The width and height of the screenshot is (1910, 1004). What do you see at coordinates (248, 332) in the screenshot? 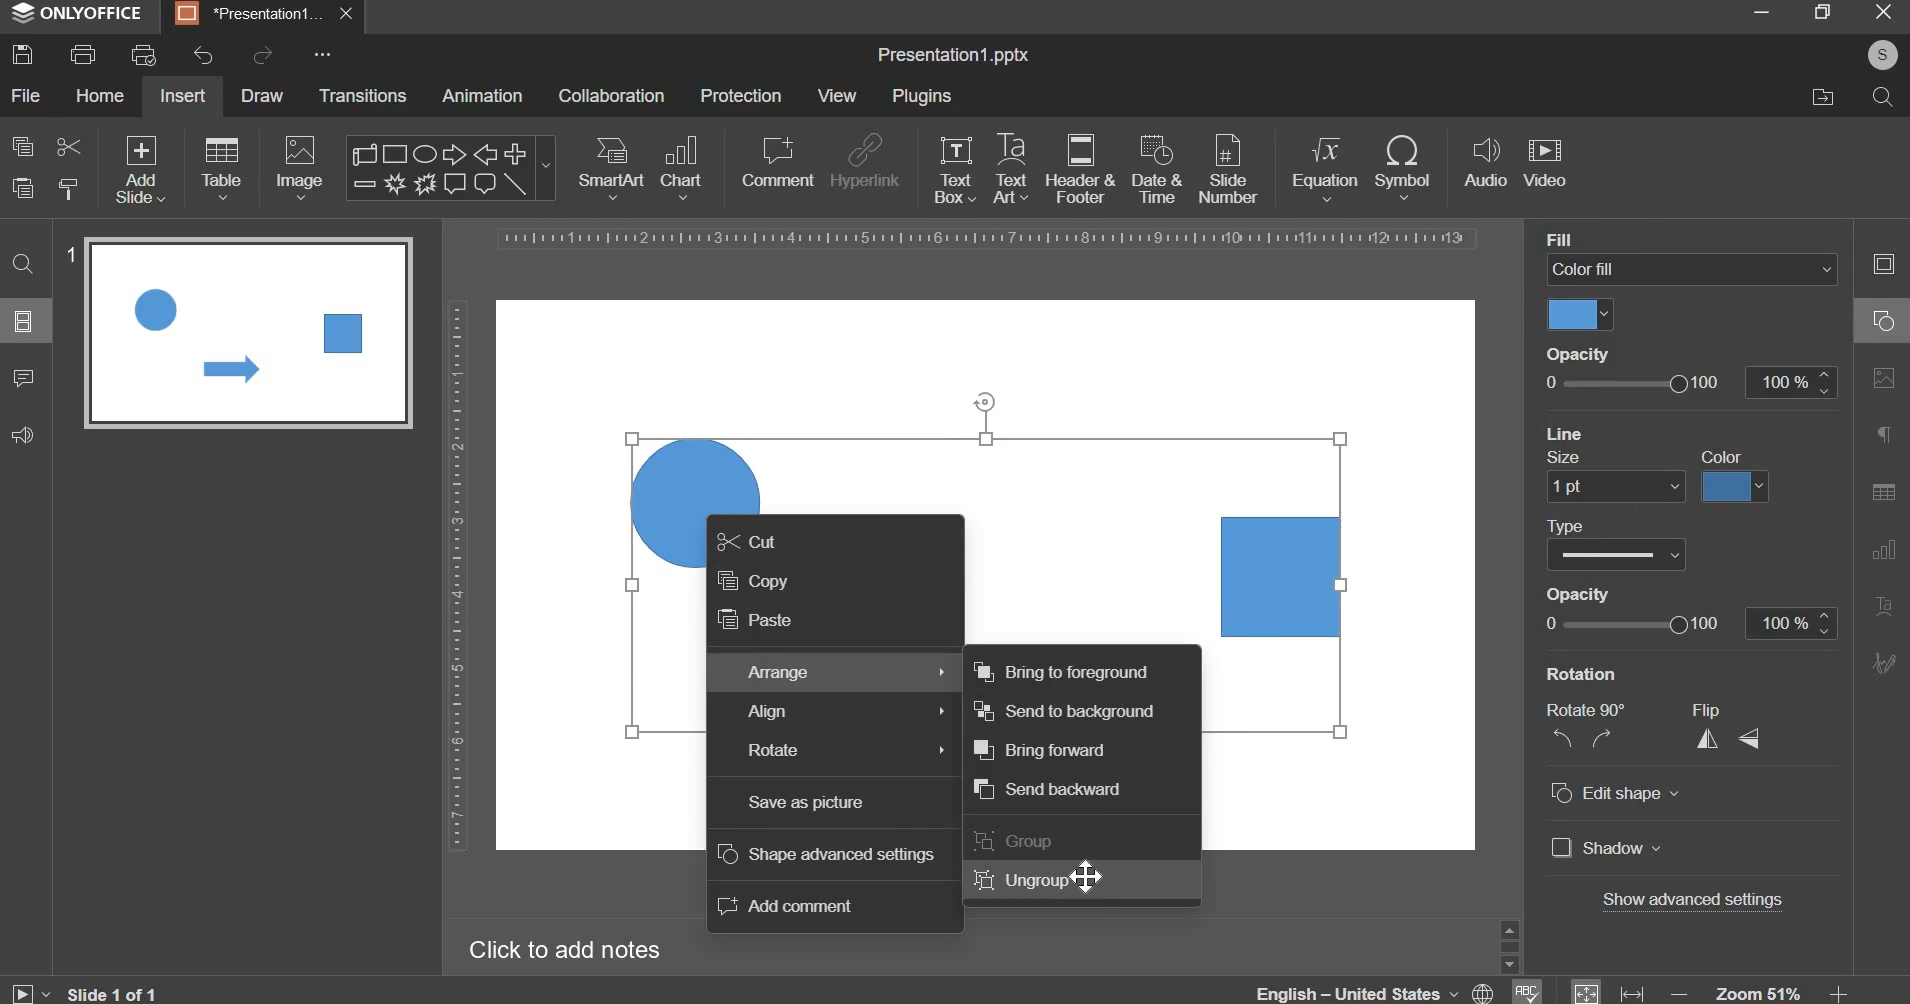
I see `slide preview` at bounding box center [248, 332].